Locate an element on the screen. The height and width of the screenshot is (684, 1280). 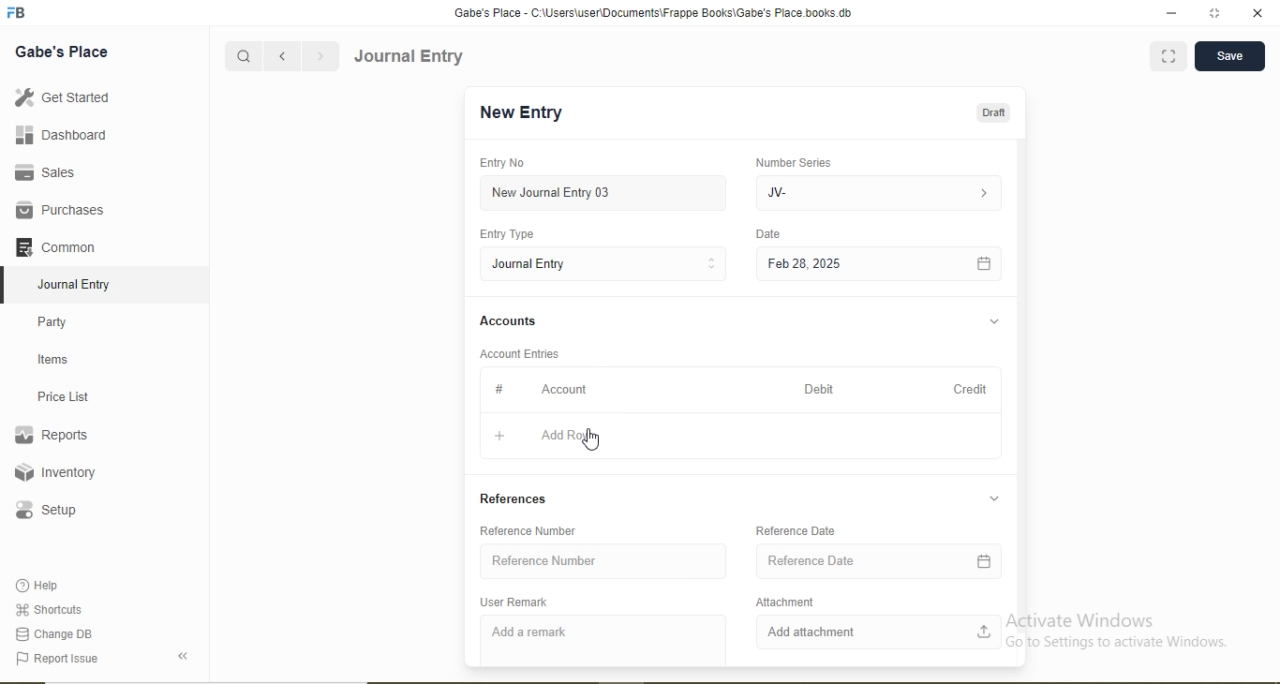
New Entry is located at coordinates (520, 113).